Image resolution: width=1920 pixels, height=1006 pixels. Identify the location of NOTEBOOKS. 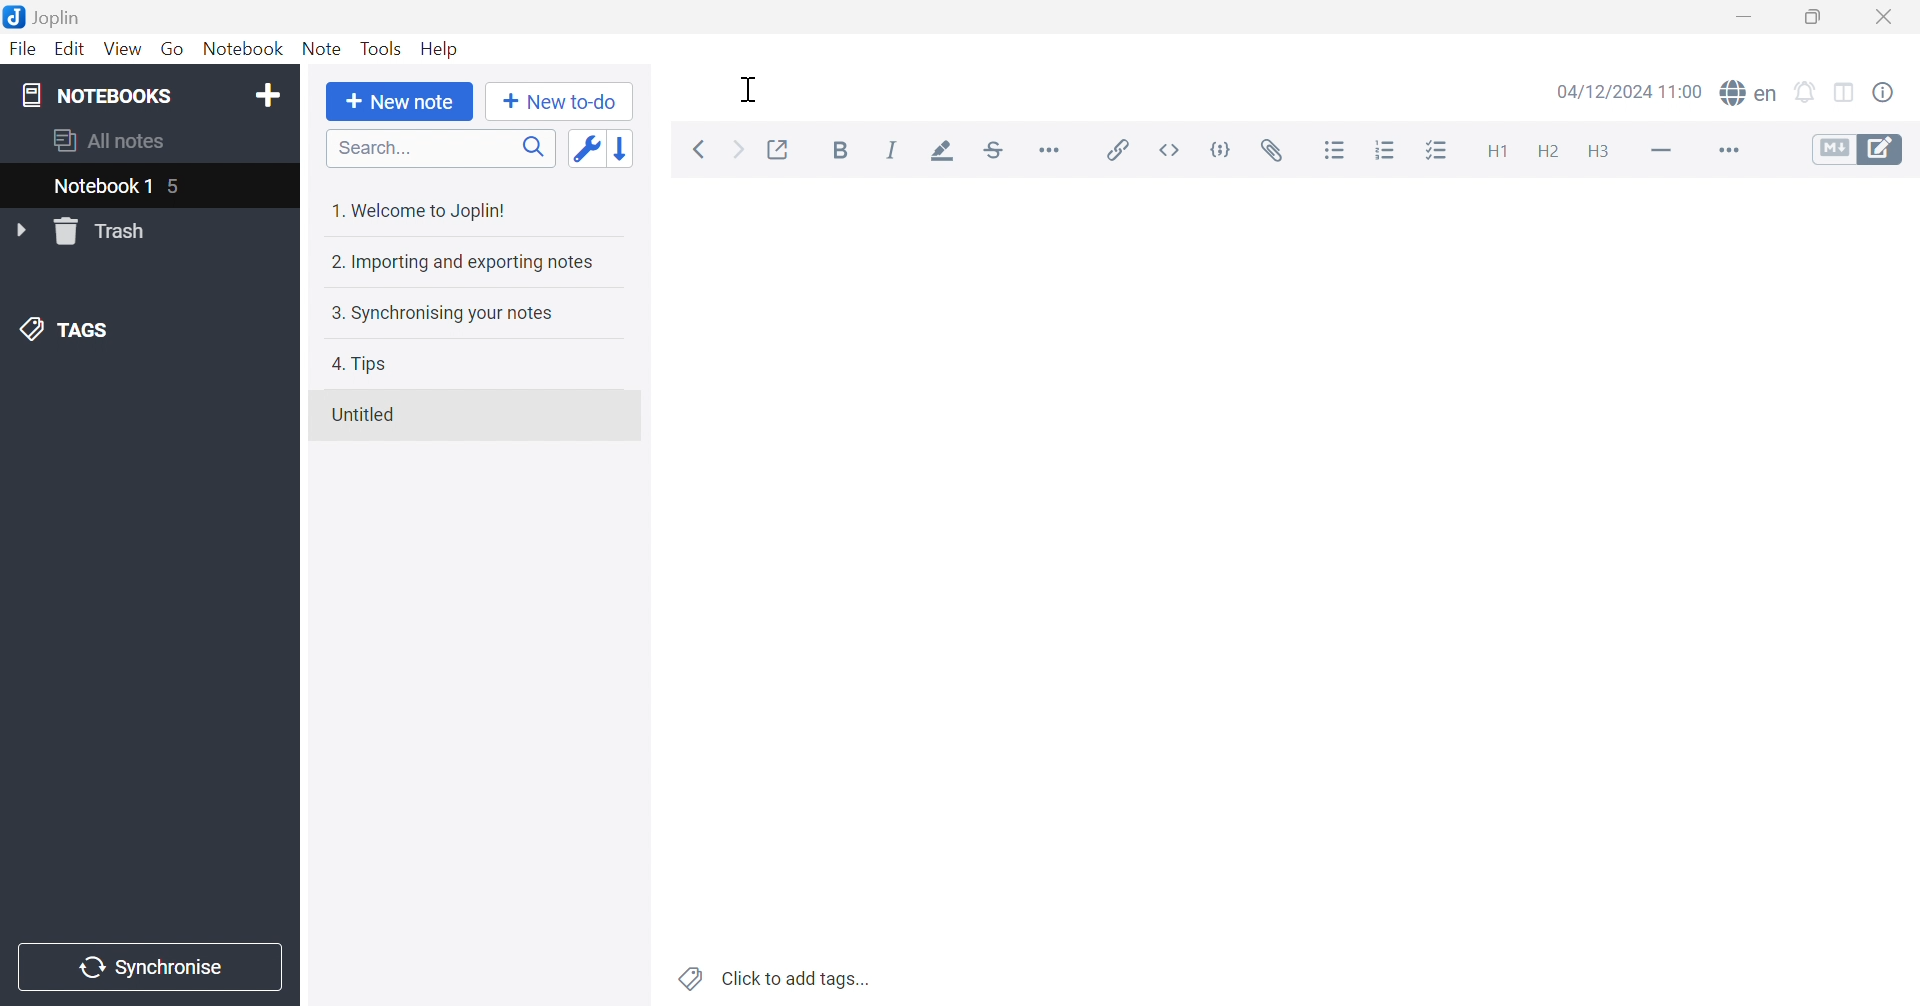
(100, 96).